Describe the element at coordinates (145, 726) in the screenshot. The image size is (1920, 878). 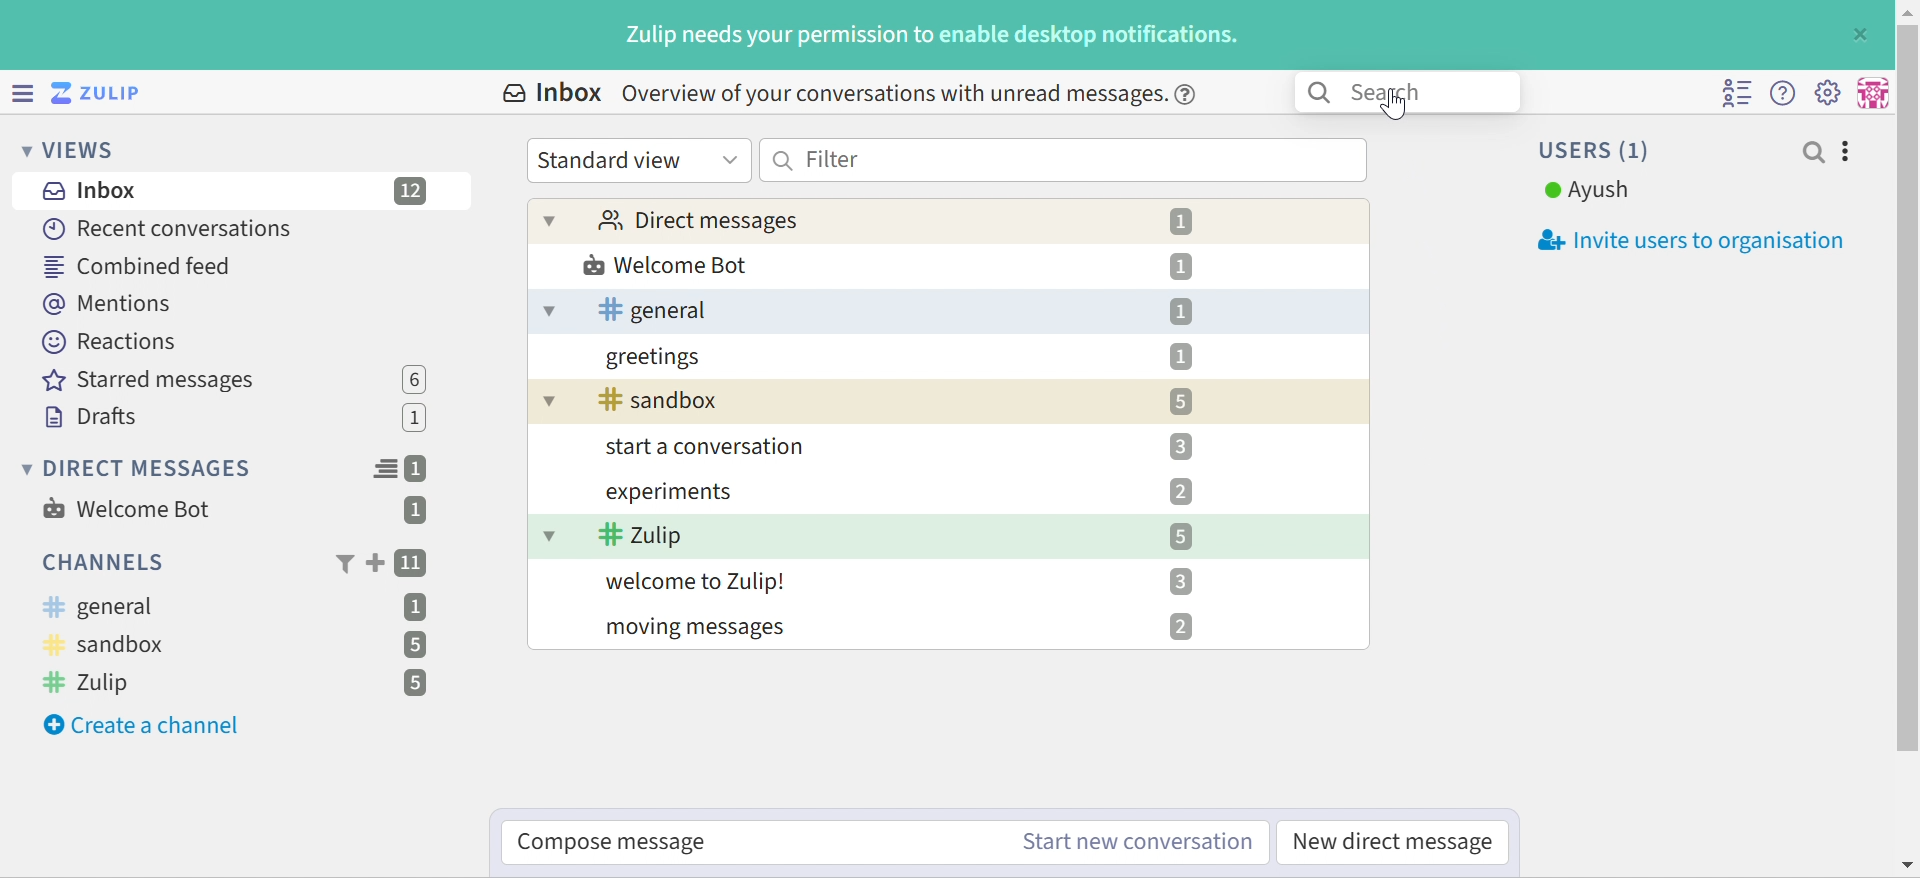
I see `Create a channel` at that location.